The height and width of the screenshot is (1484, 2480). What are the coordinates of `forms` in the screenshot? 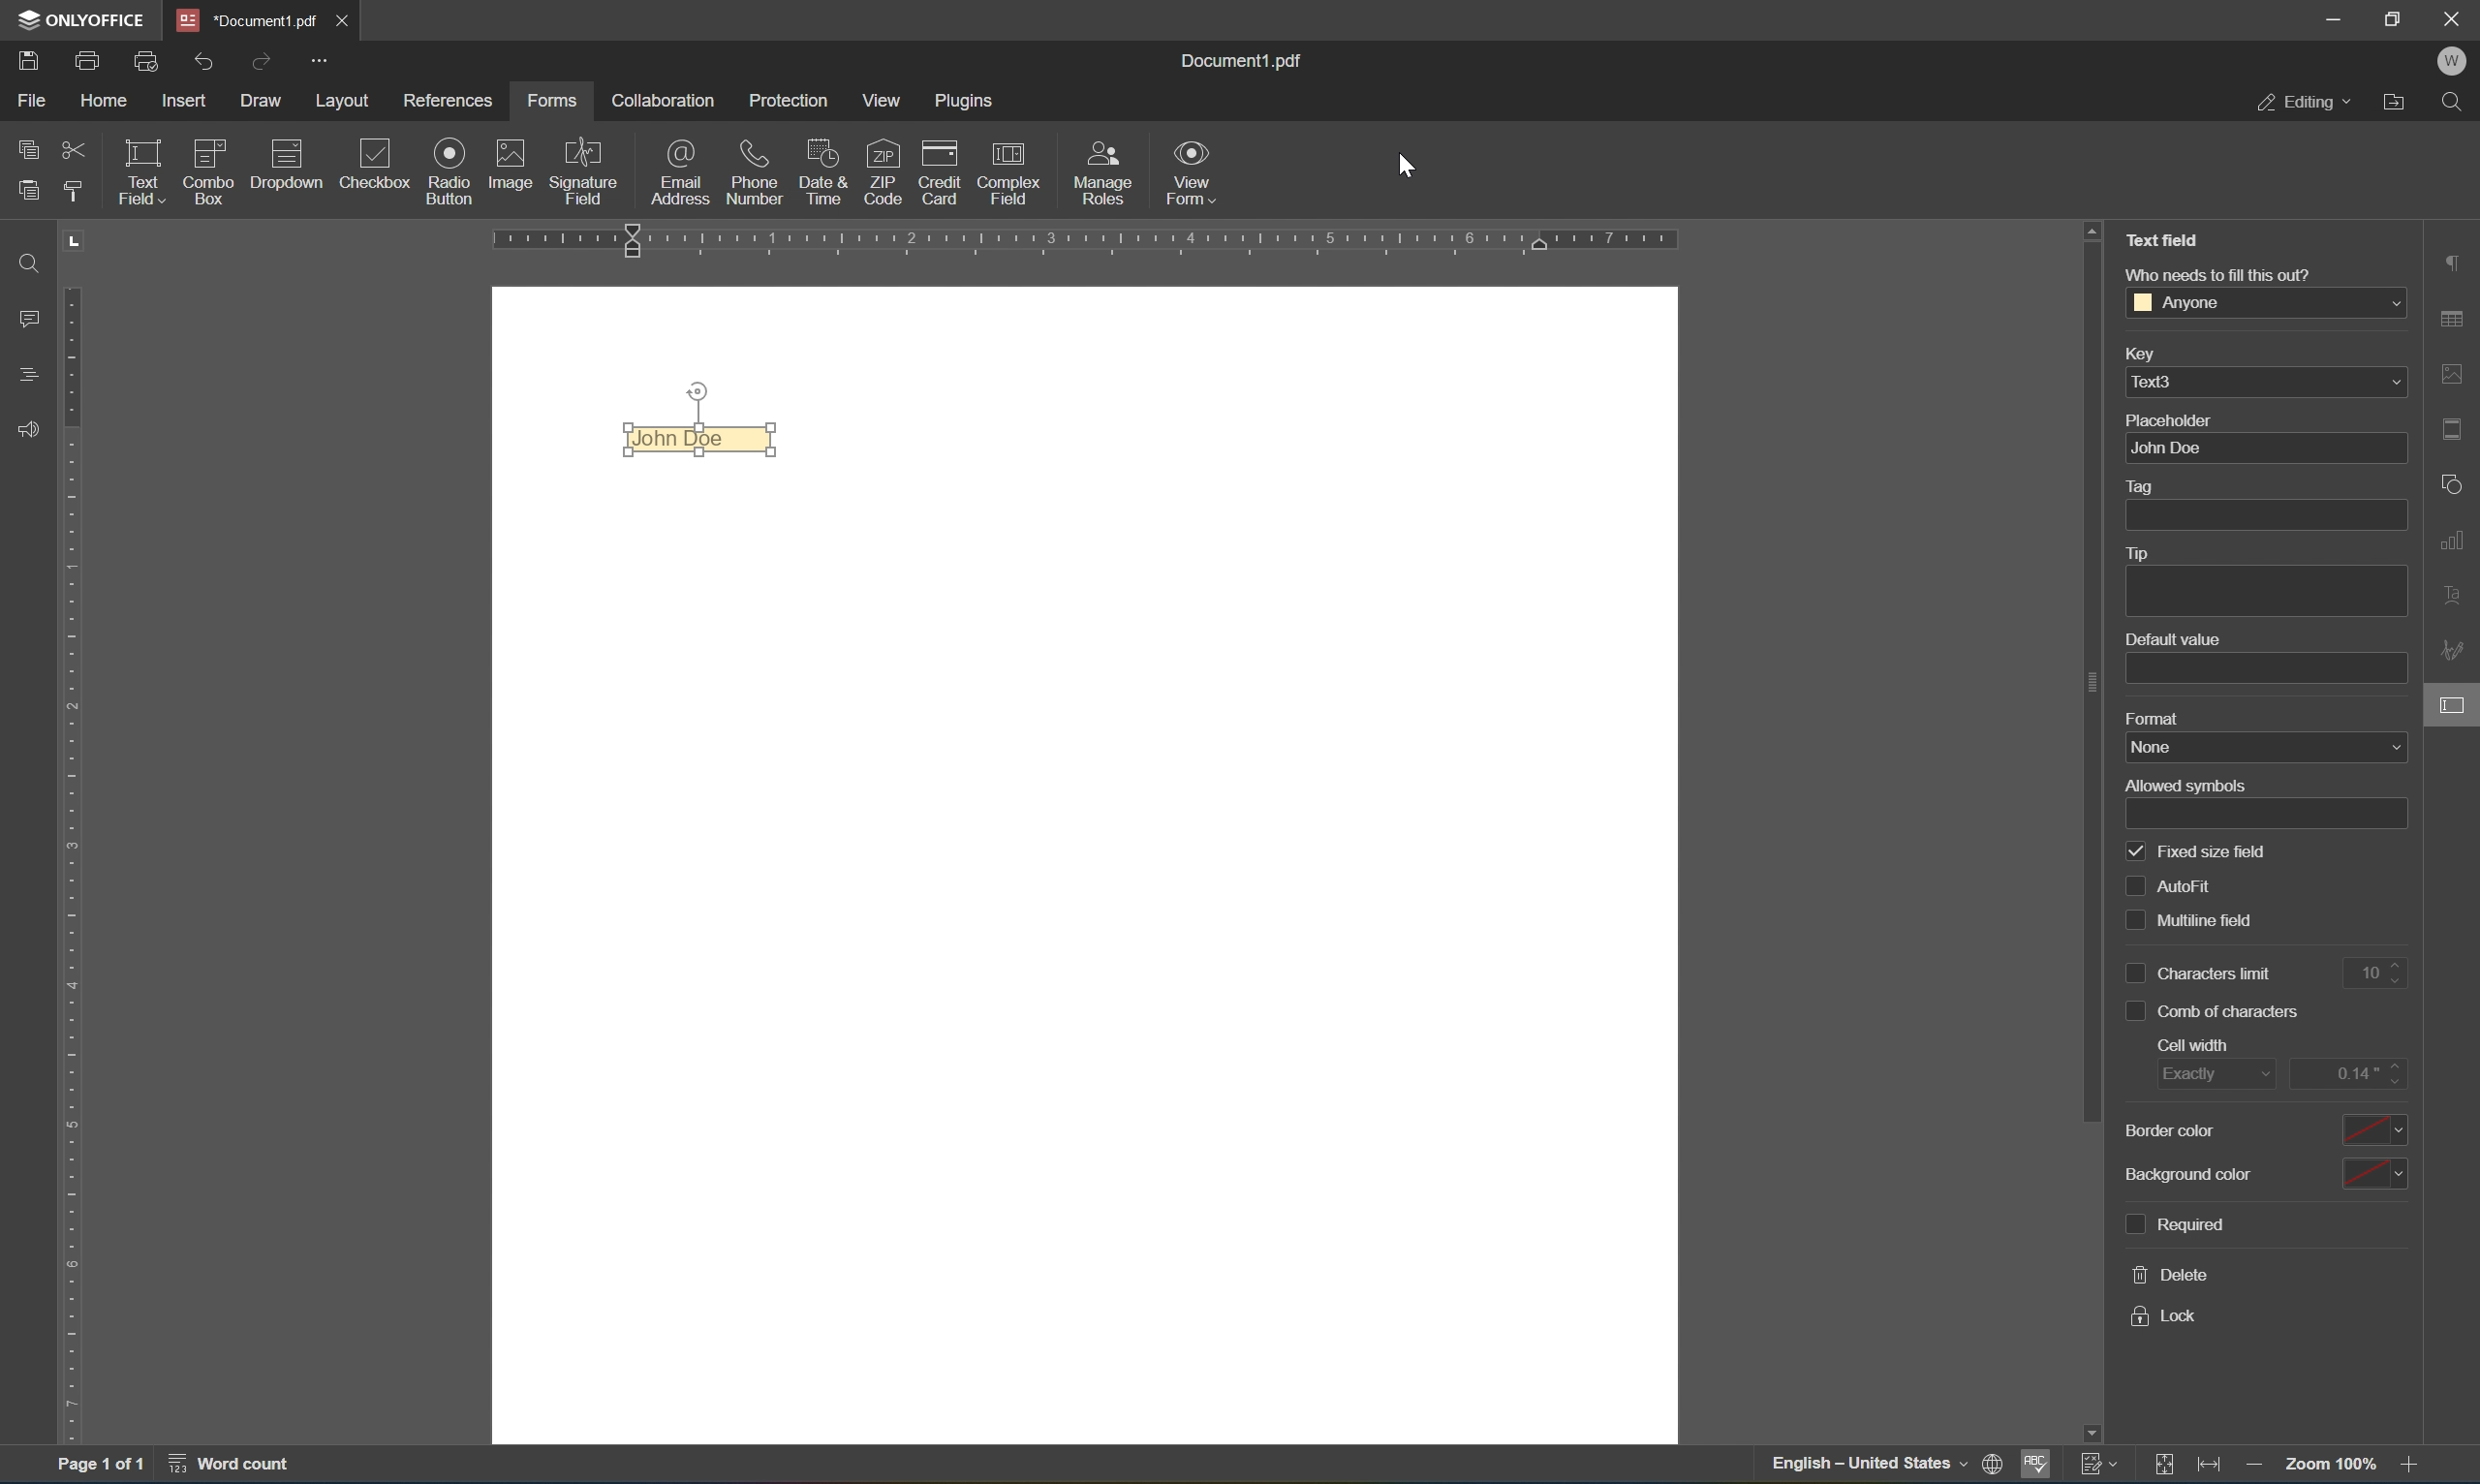 It's located at (552, 102).